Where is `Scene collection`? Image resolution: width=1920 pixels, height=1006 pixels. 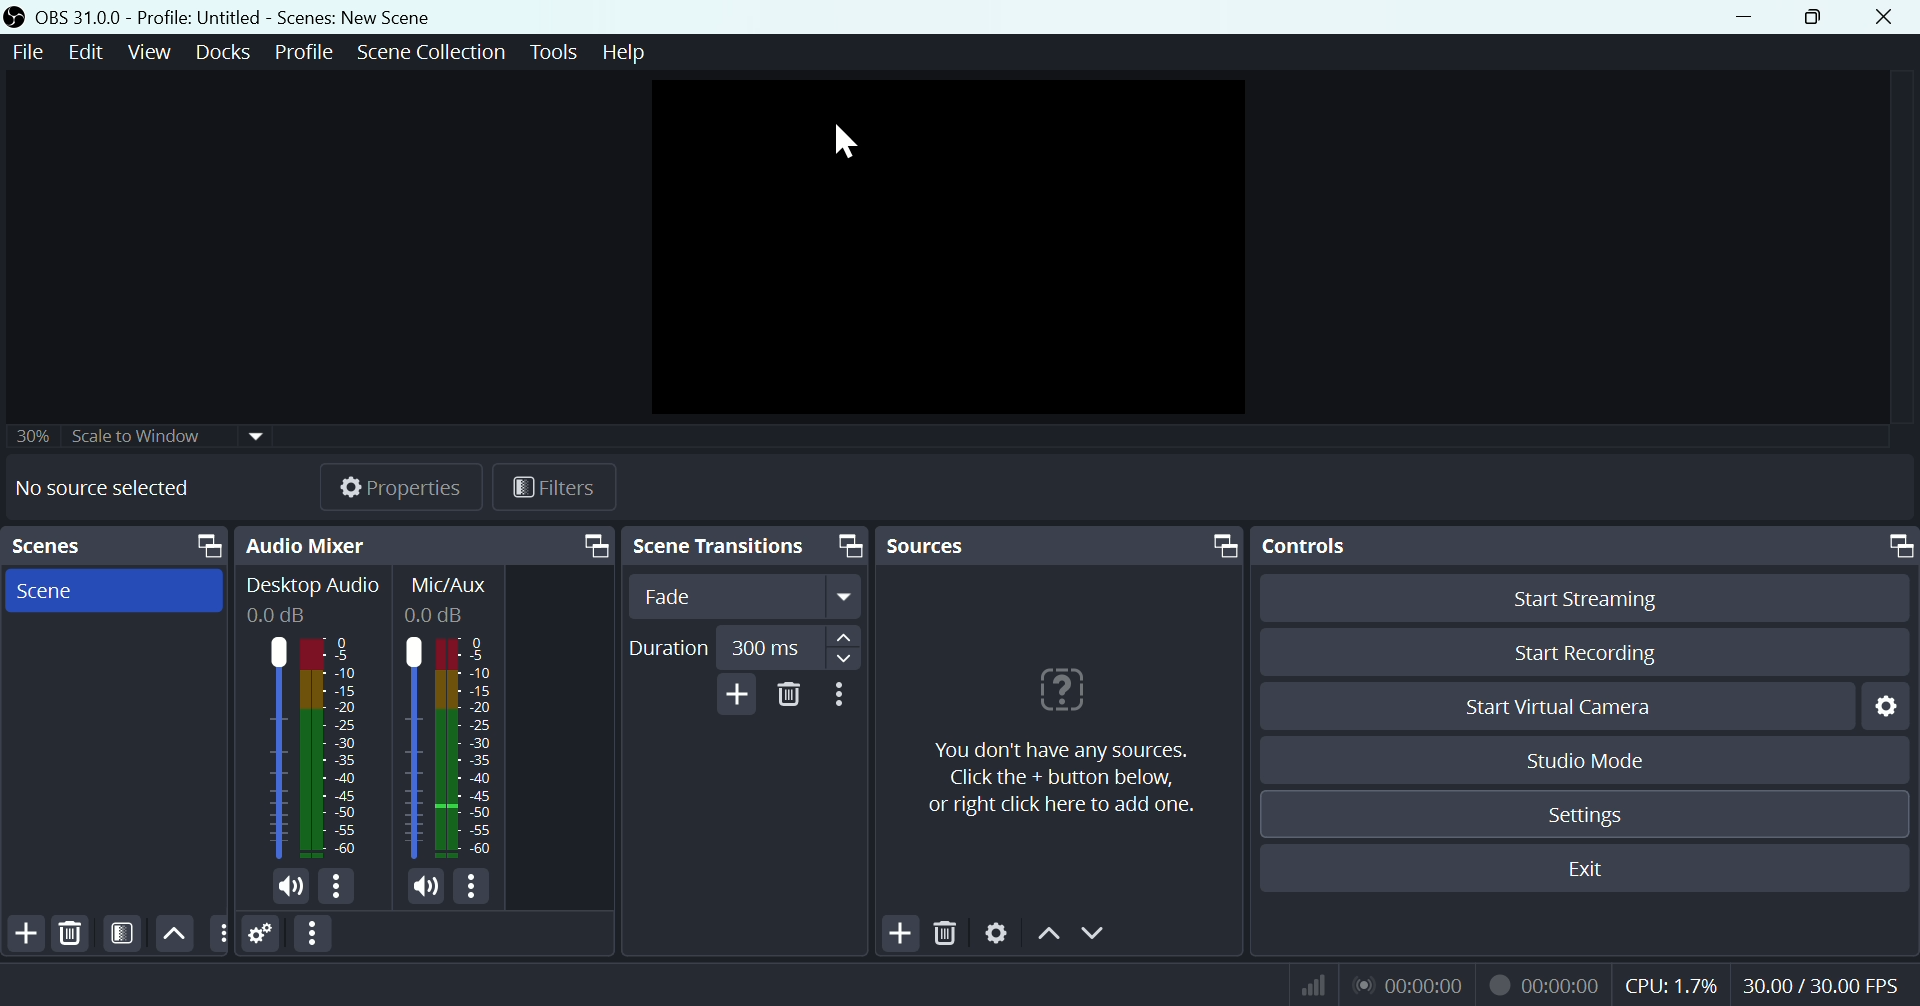
Scene collection is located at coordinates (429, 50).